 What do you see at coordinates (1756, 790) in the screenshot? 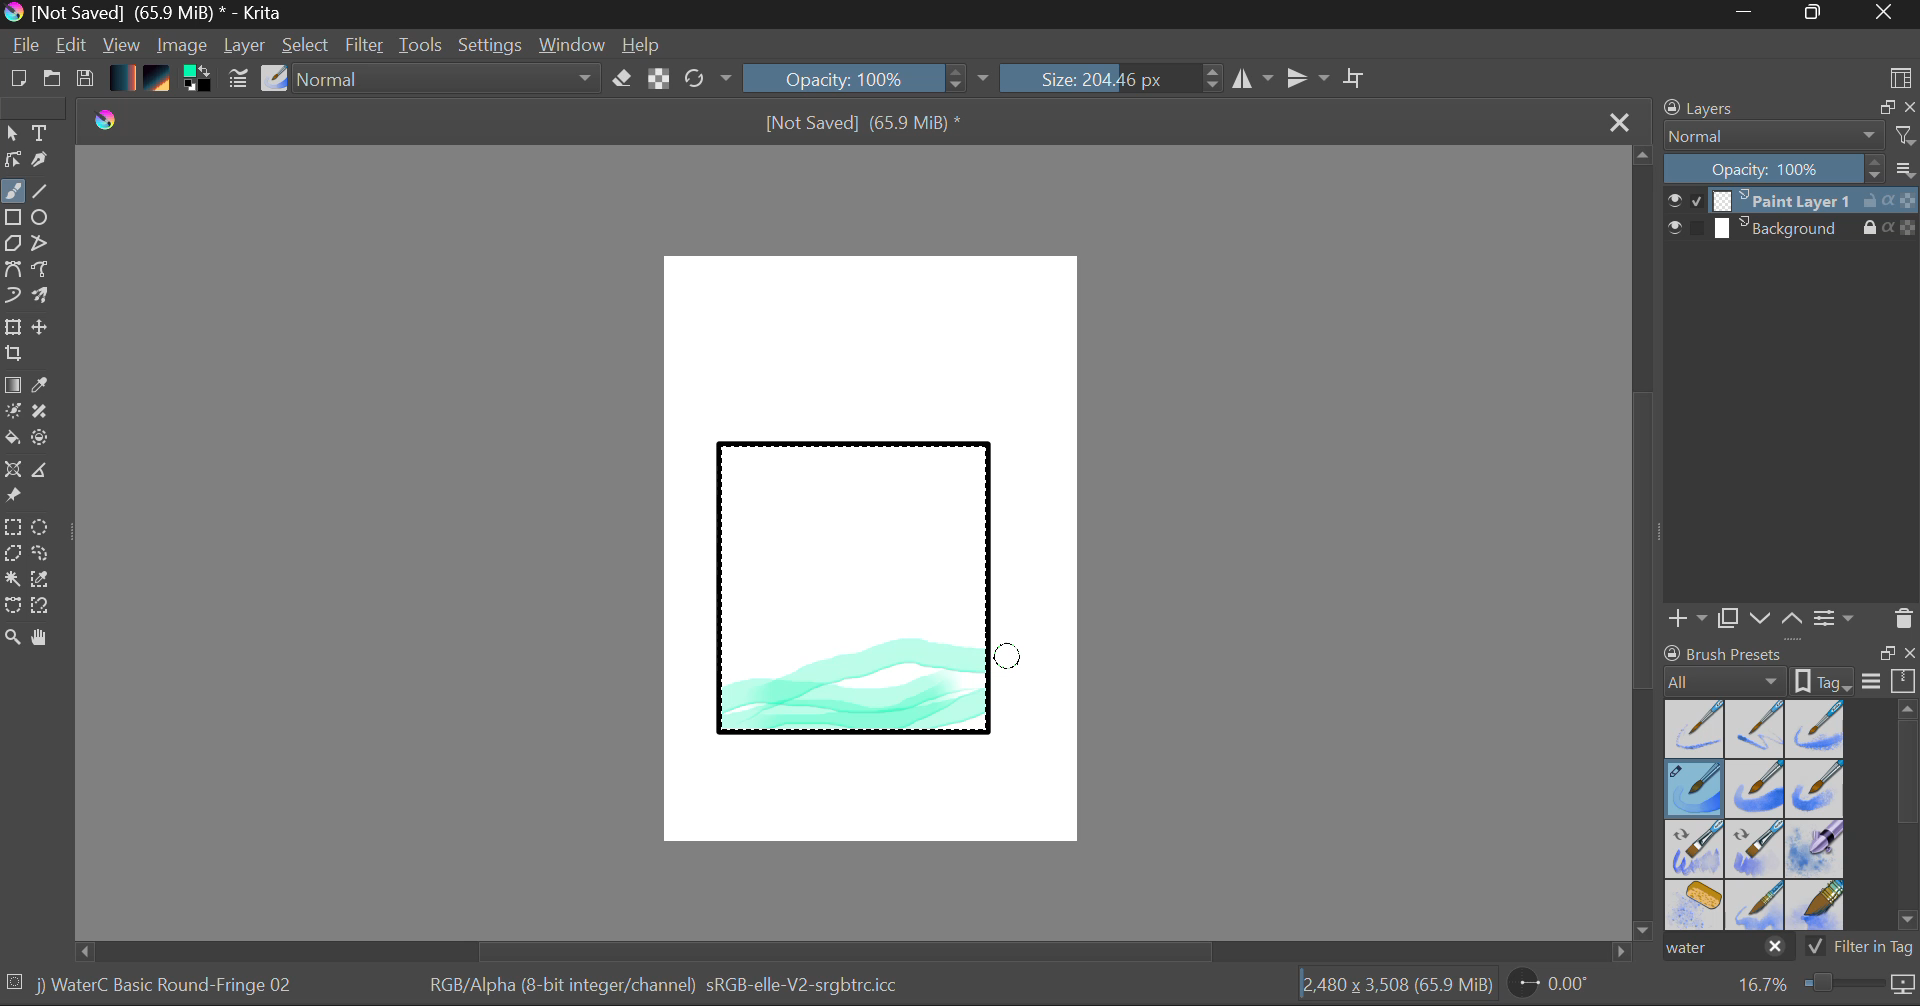
I see `Water C - Grain` at bounding box center [1756, 790].